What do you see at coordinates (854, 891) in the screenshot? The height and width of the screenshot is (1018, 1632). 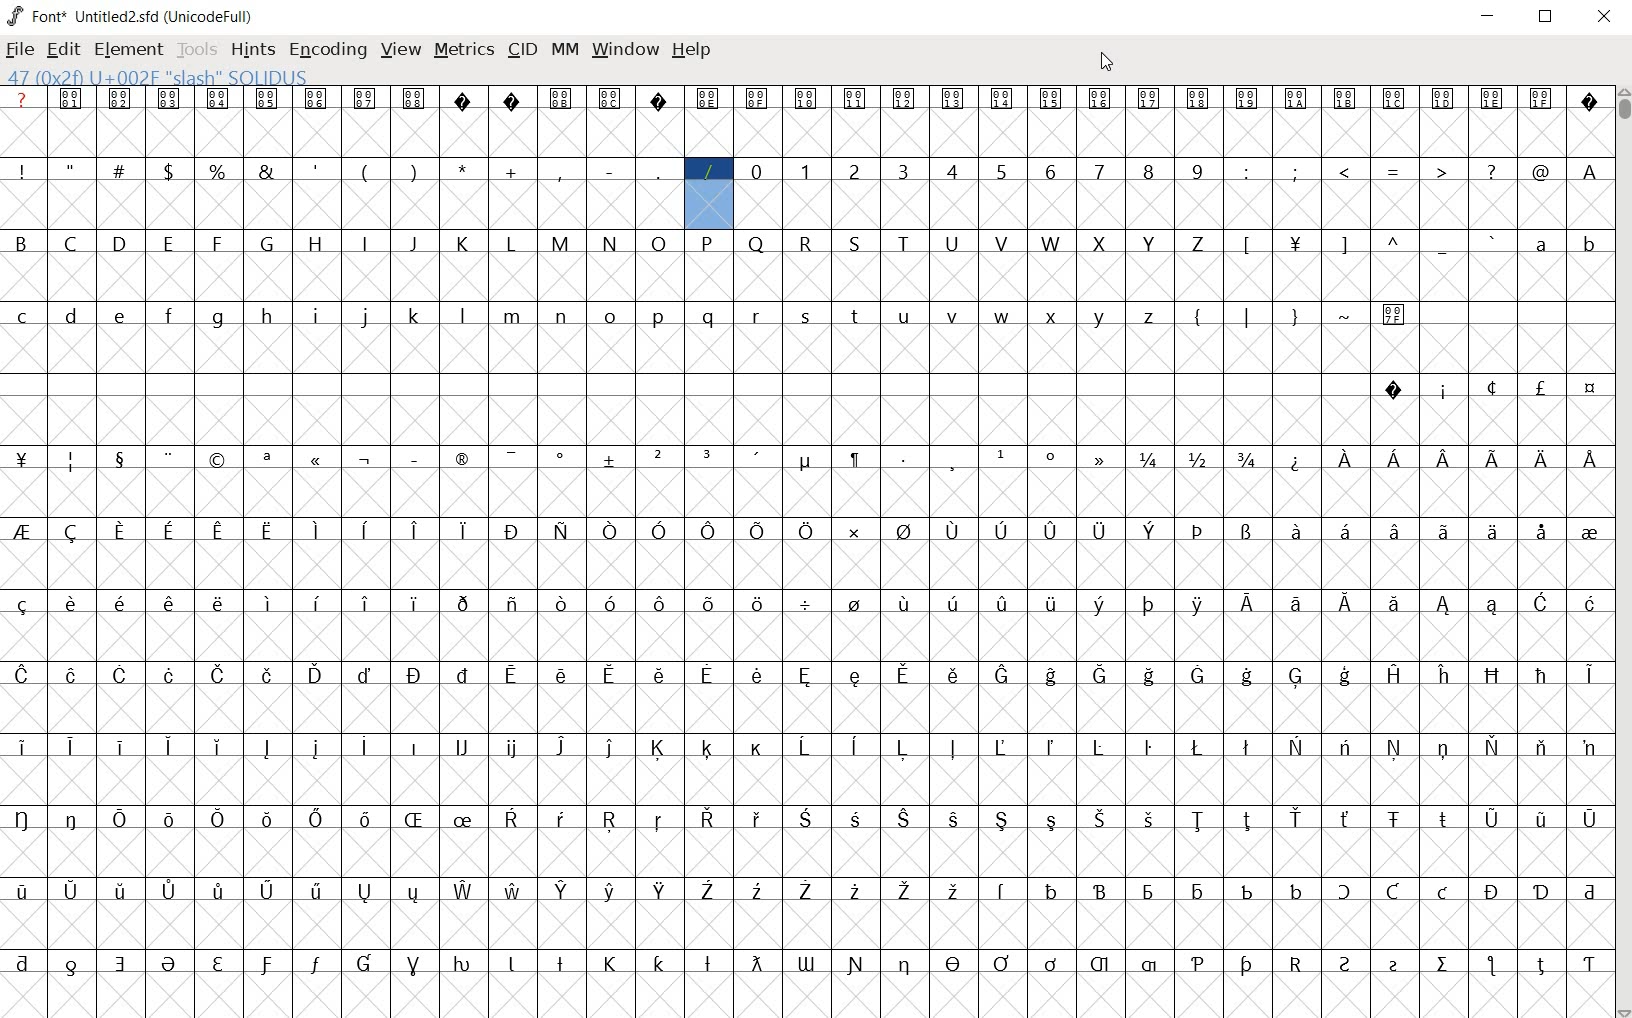 I see `glyph` at bounding box center [854, 891].